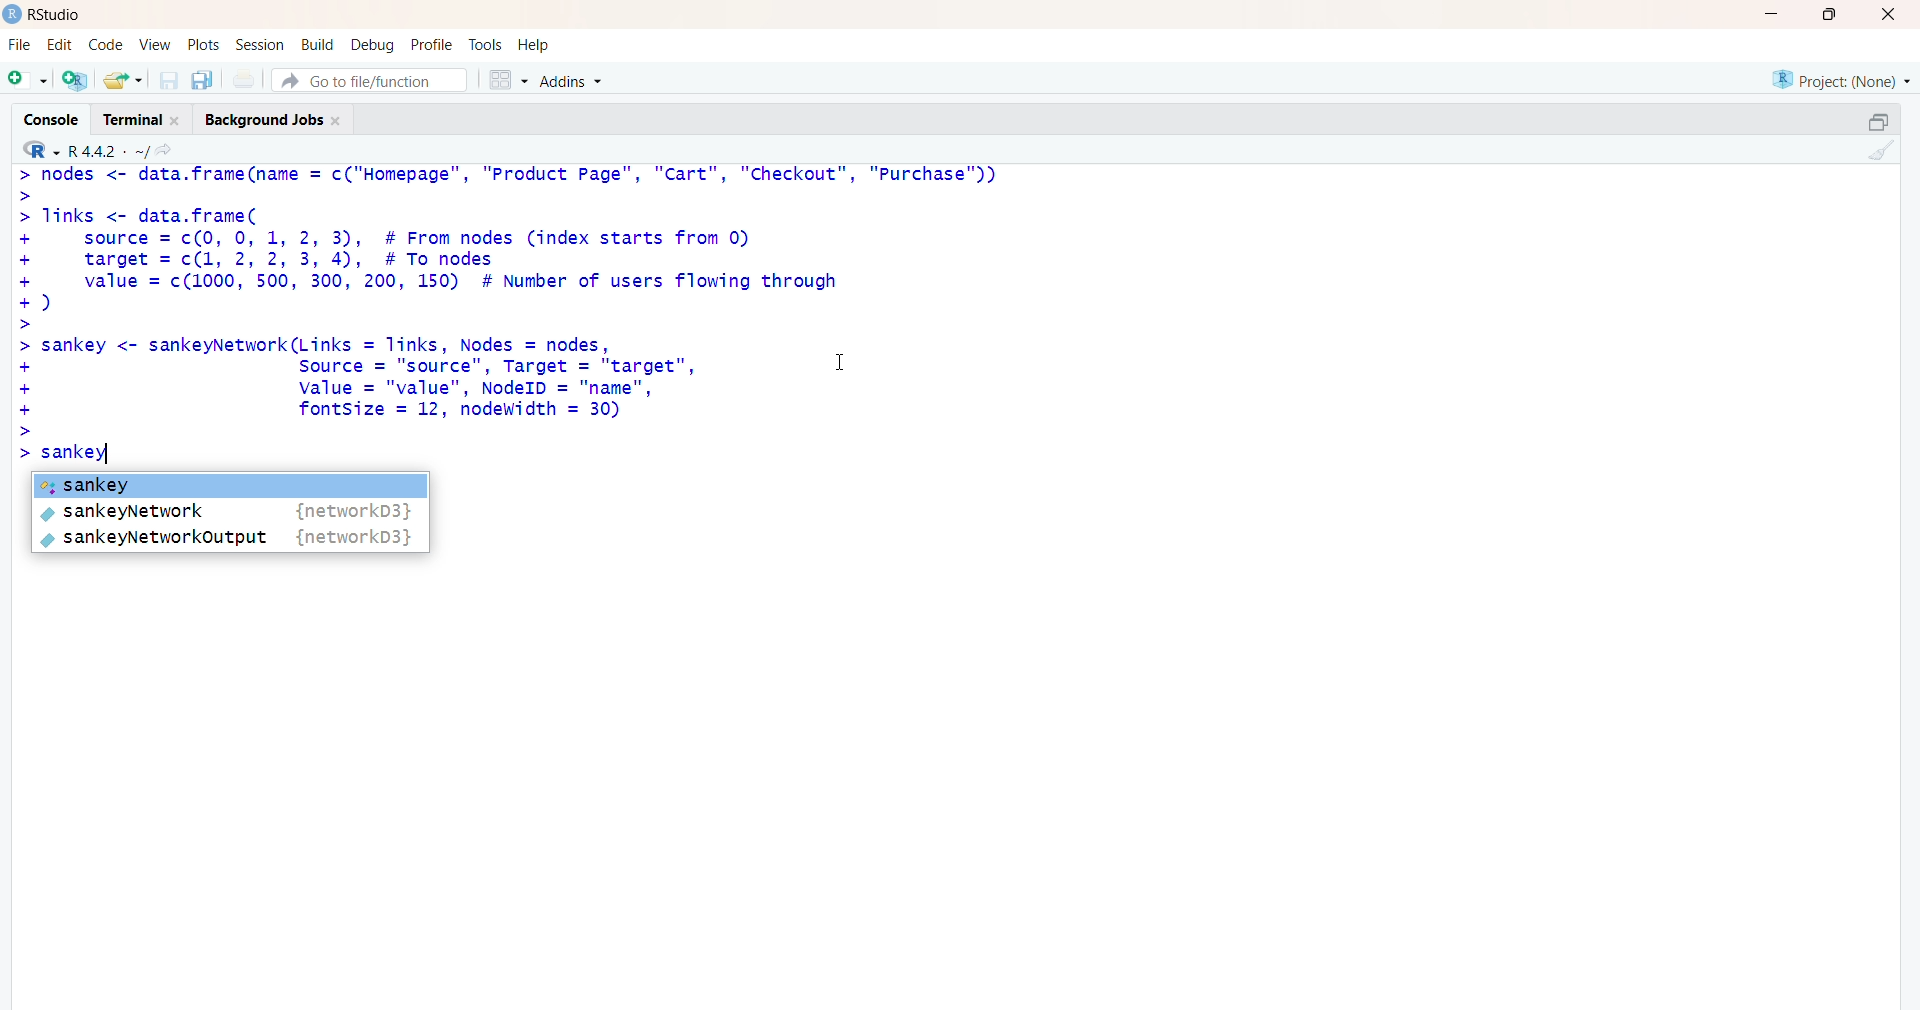 Image resolution: width=1920 pixels, height=1010 pixels. I want to click on # sankeyNetwork {networkD3}, so click(232, 511).